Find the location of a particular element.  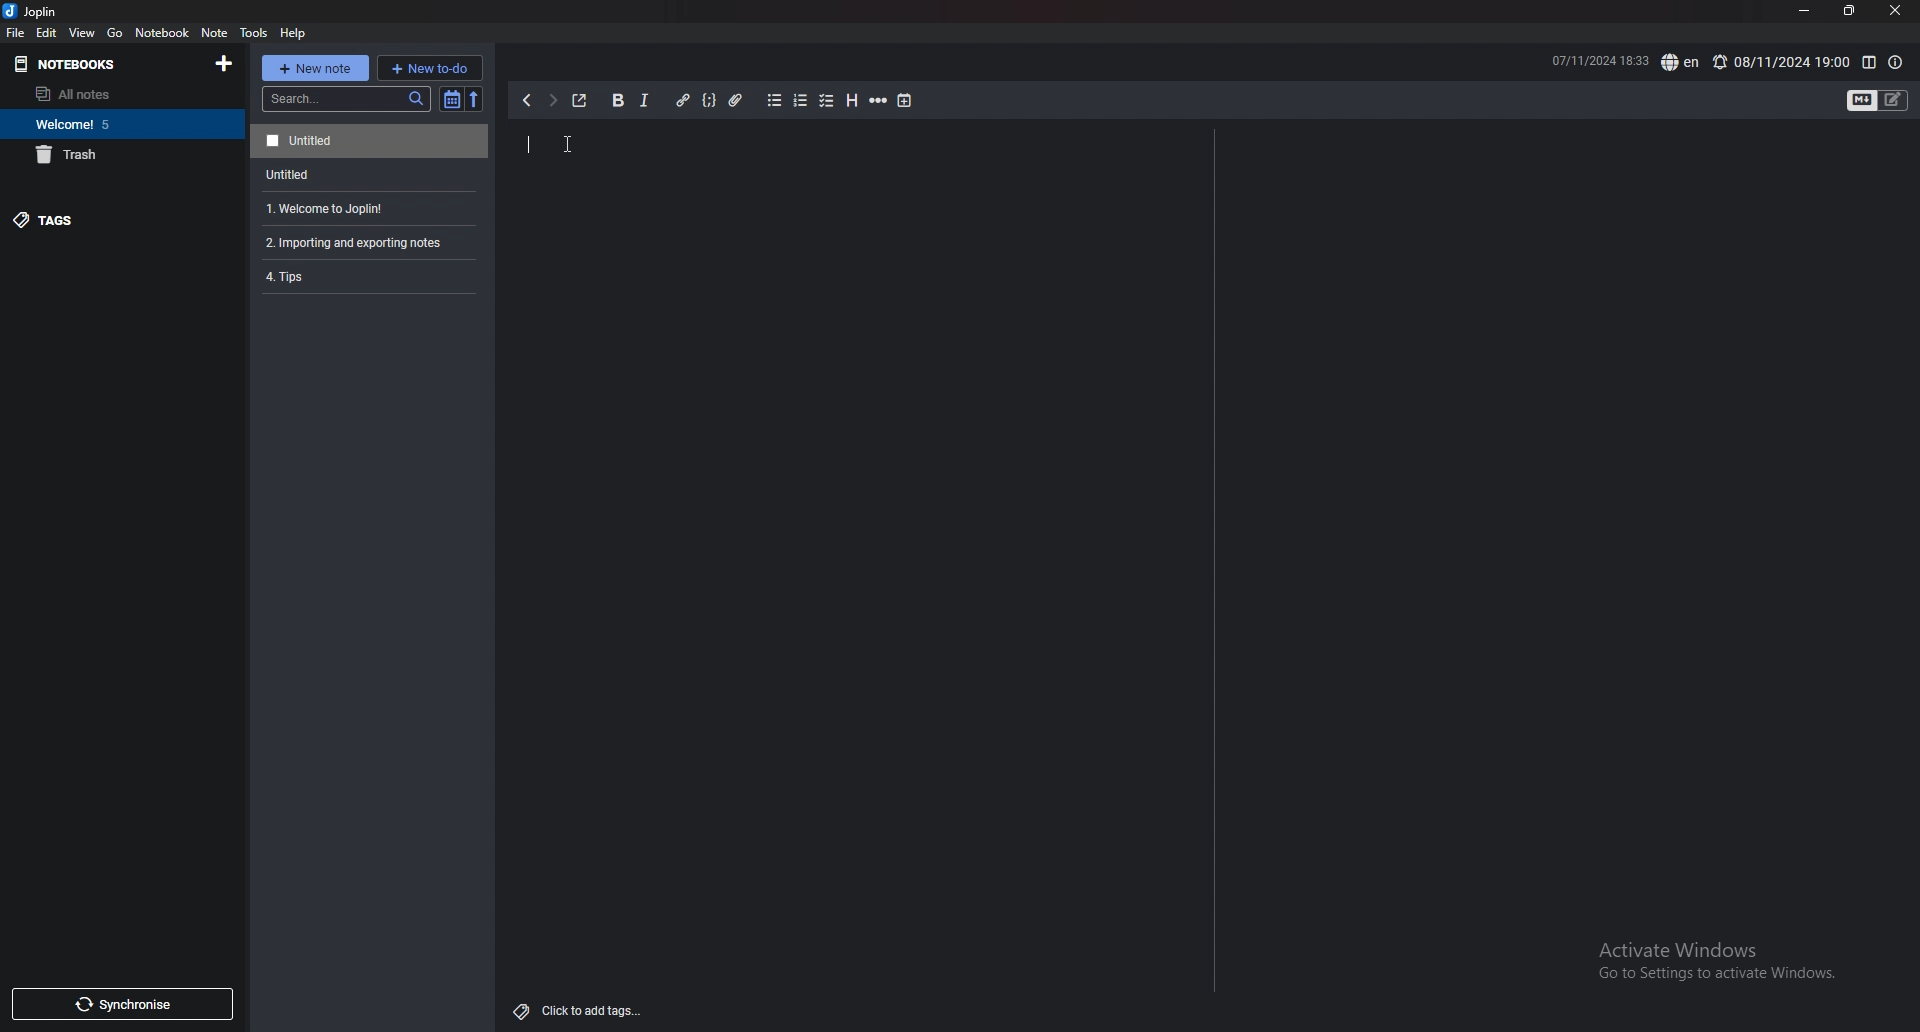

code is located at coordinates (709, 101).